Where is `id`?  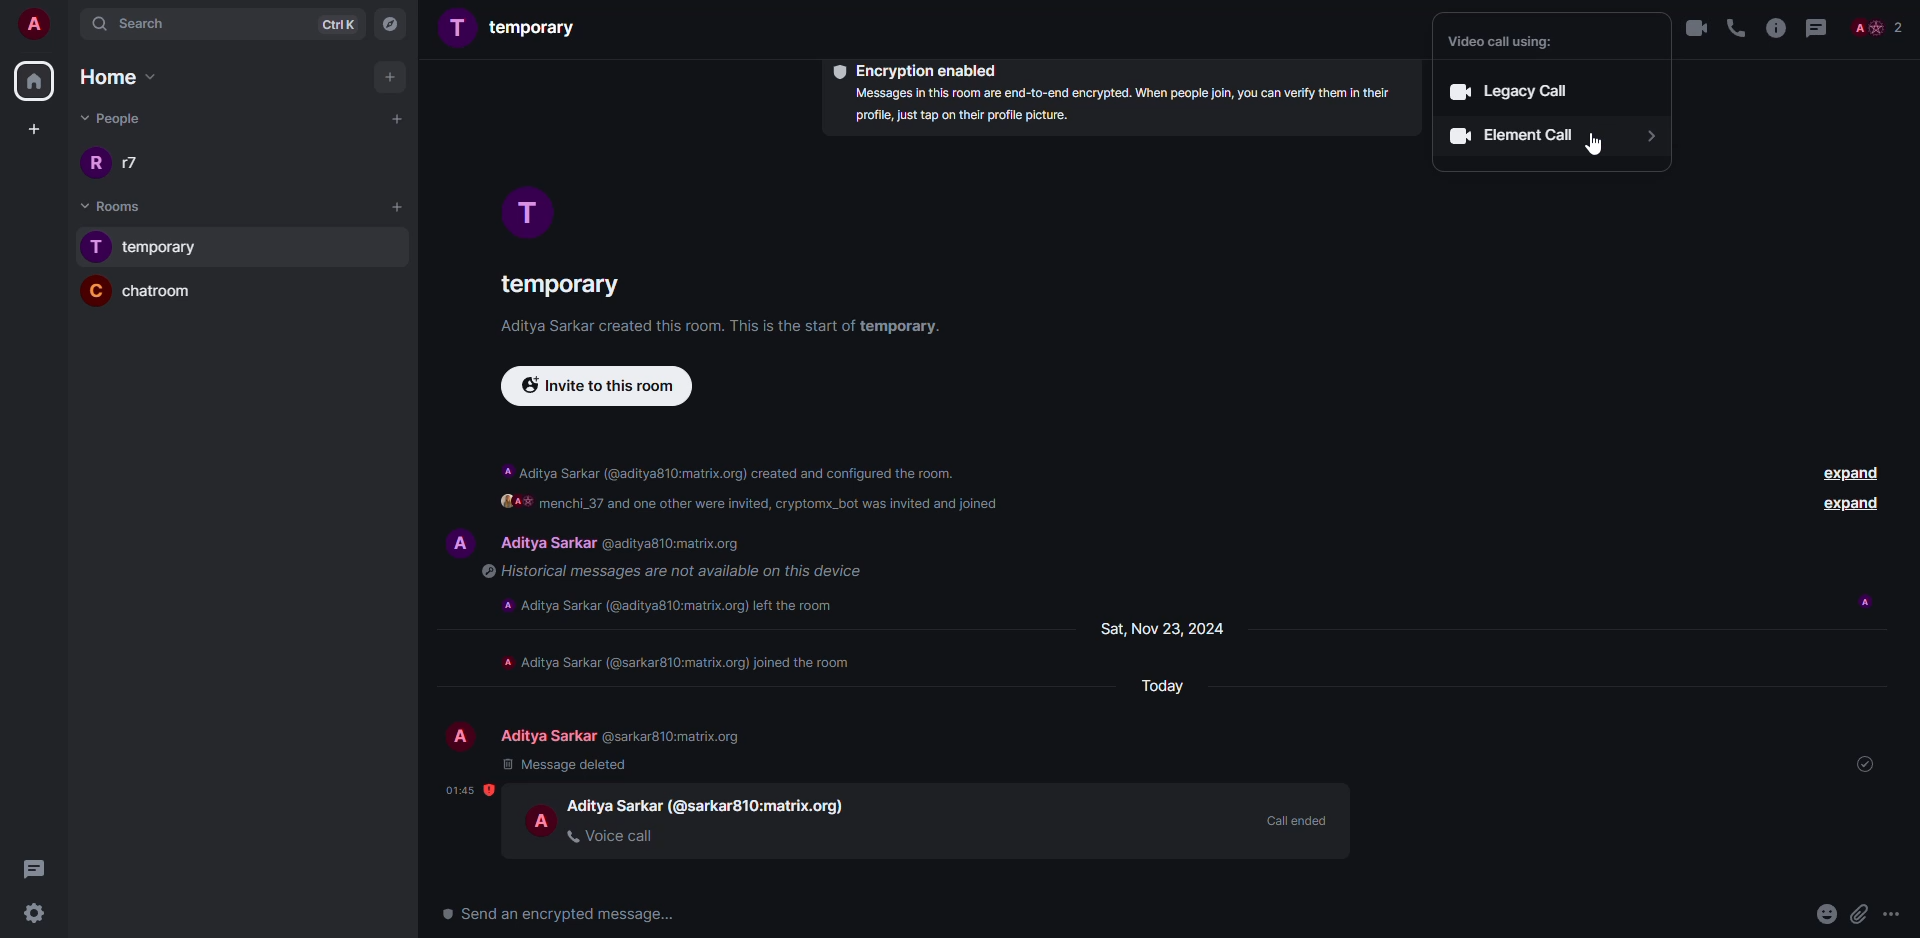 id is located at coordinates (681, 736).